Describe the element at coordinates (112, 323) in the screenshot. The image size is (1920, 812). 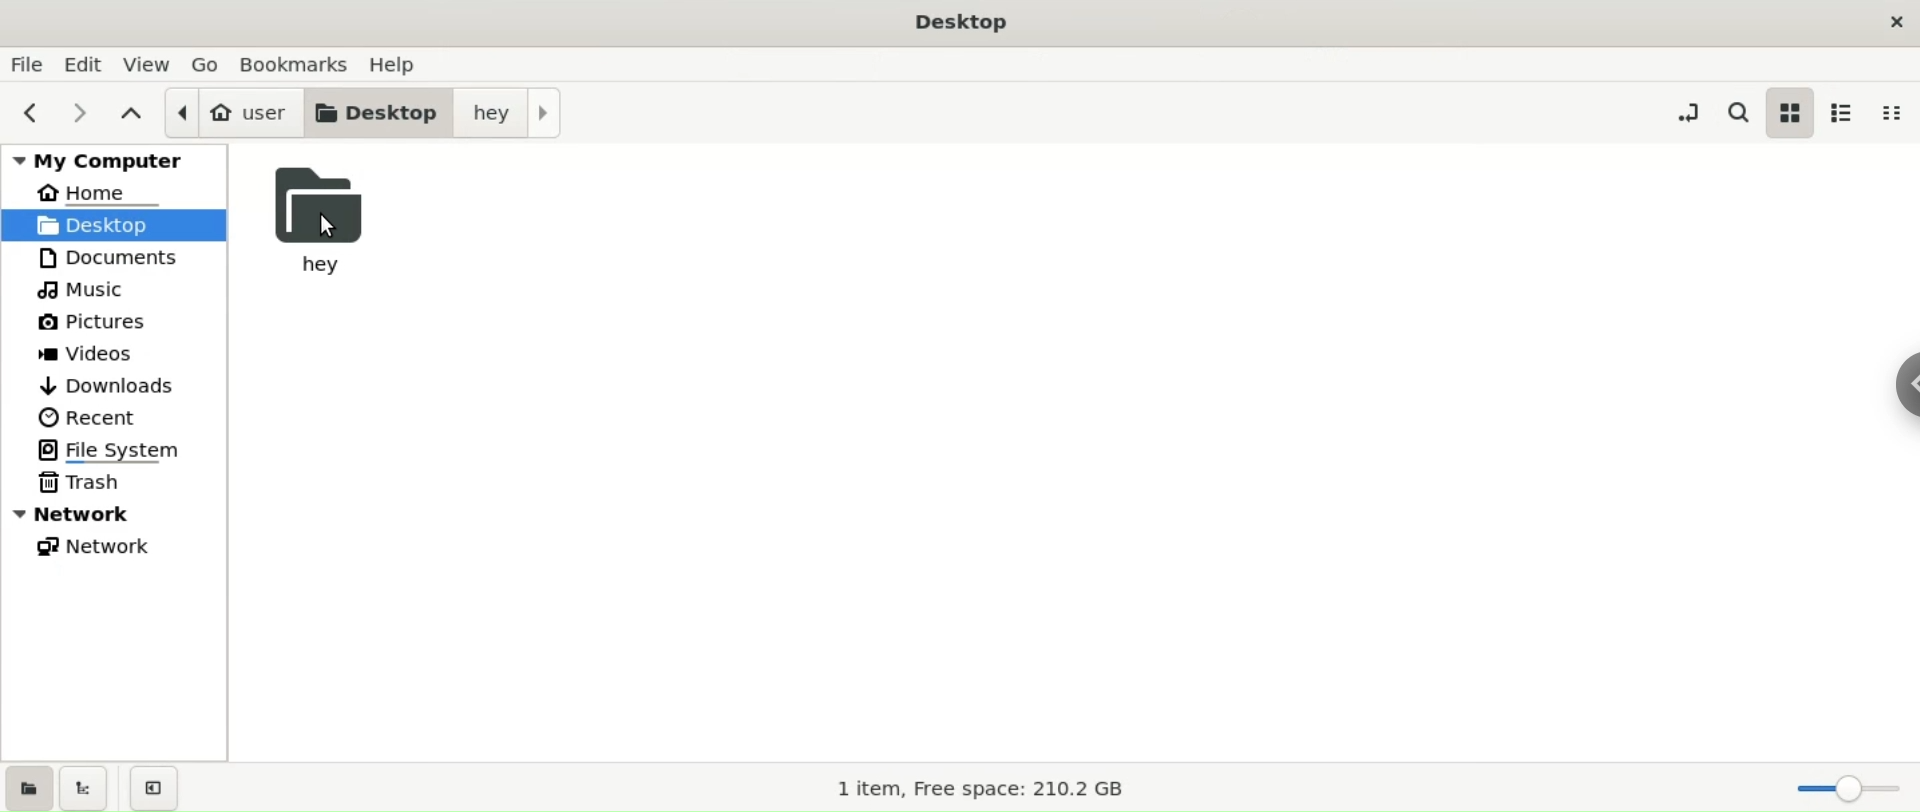
I see `pictures` at that location.